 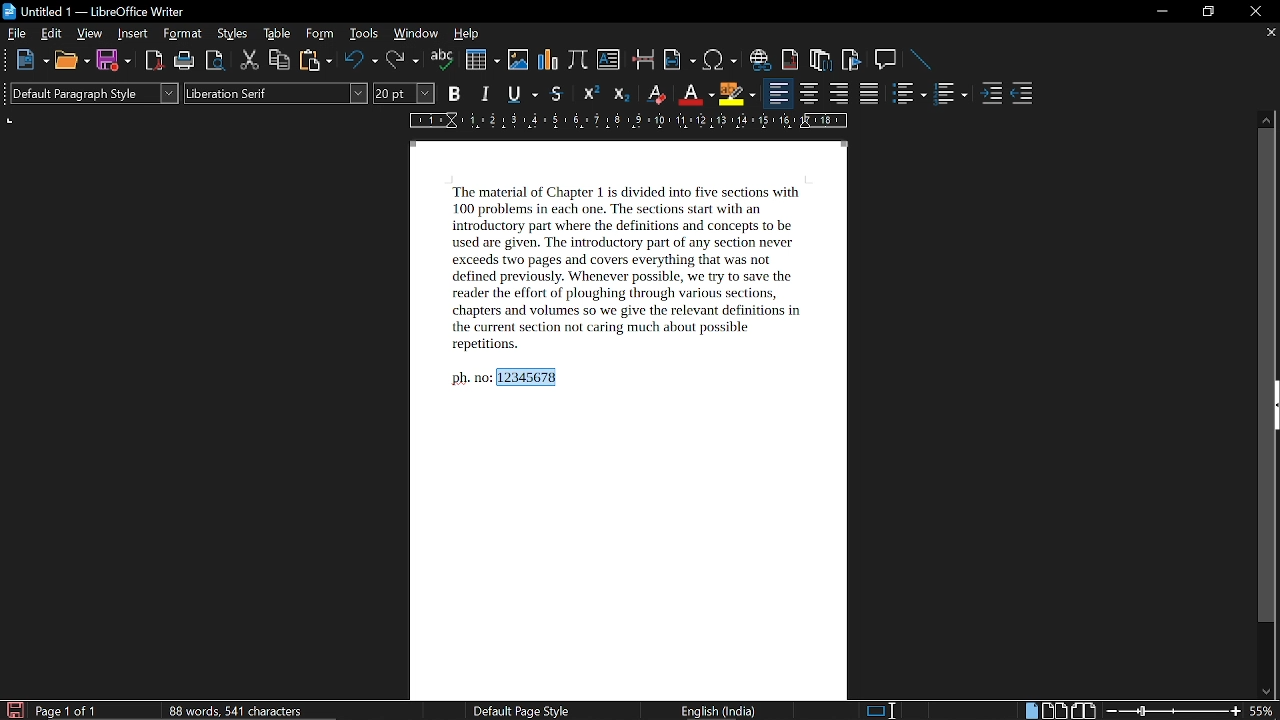 What do you see at coordinates (214, 60) in the screenshot?
I see `toggle print preview` at bounding box center [214, 60].